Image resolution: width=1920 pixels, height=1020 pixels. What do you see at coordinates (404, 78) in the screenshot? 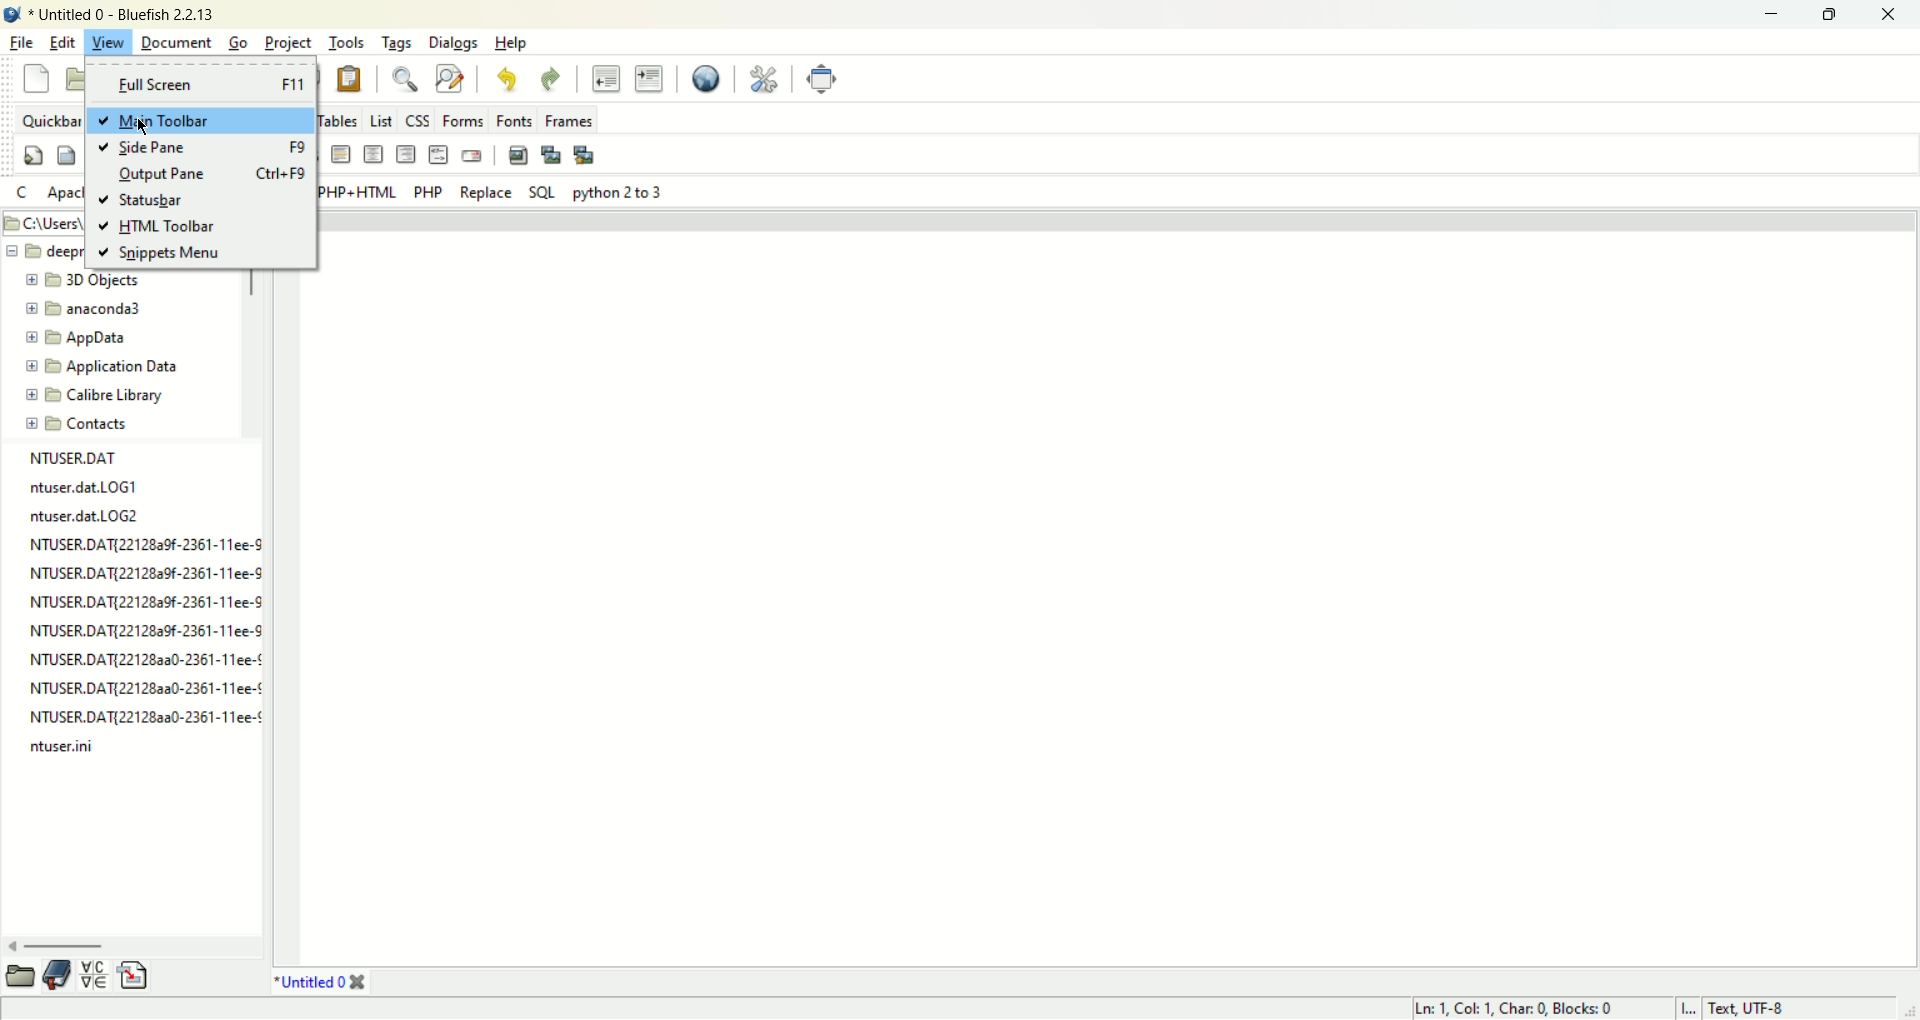
I see `find bar` at bounding box center [404, 78].